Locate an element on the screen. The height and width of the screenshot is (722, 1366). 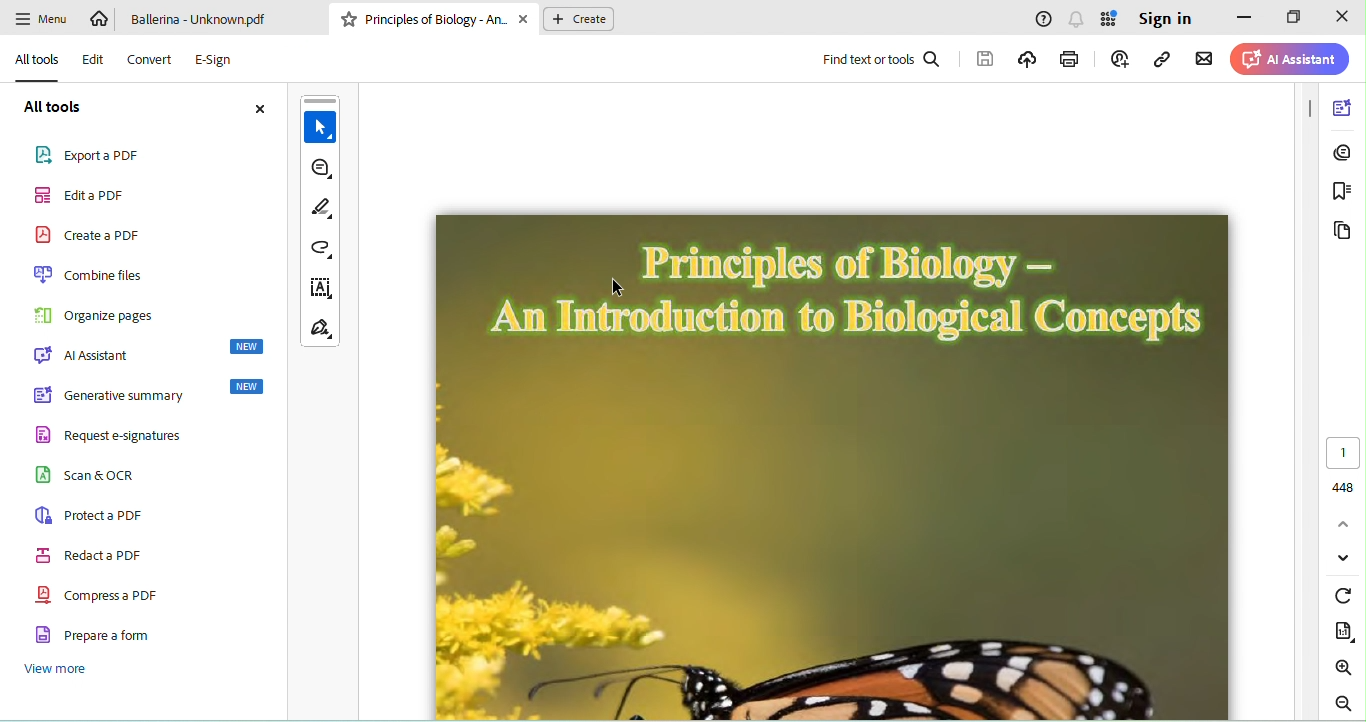
Ballerina unknown.pdf is located at coordinates (208, 19).